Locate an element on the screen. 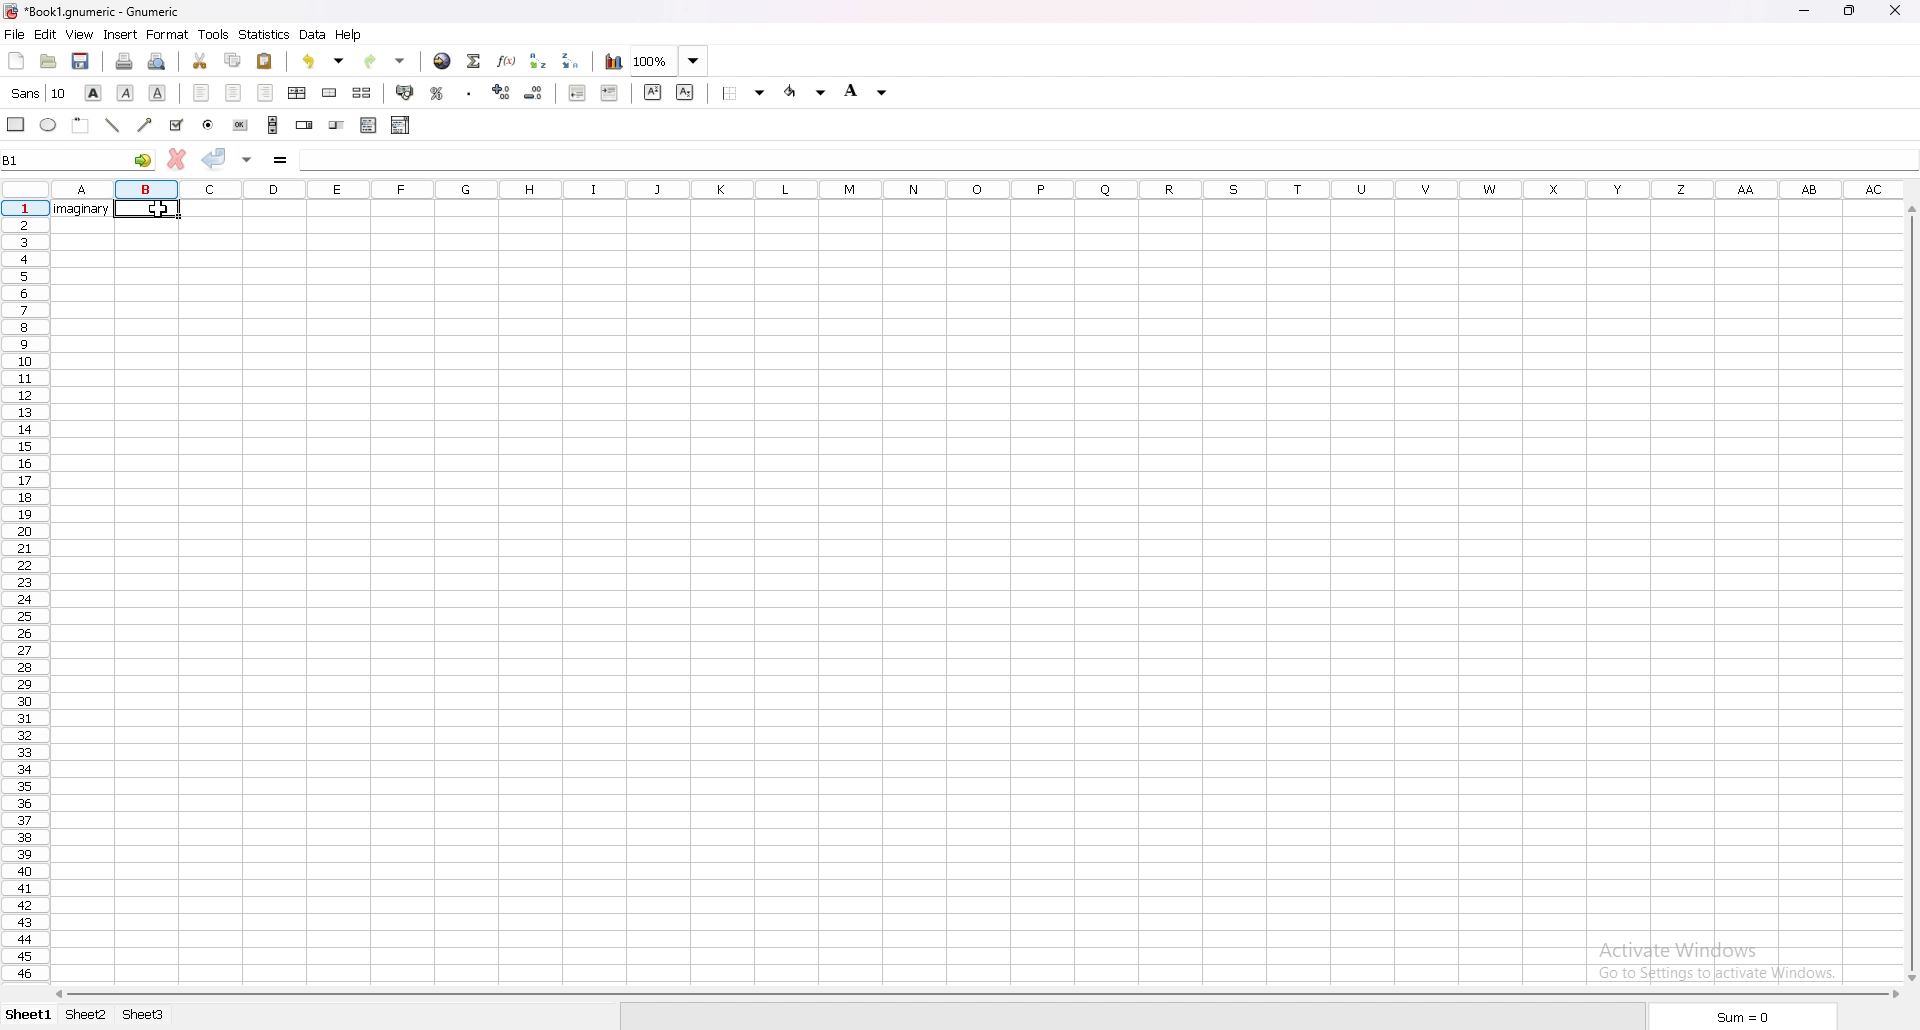 The height and width of the screenshot is (1030, 1920). centre is located at coordinates (233, 92).